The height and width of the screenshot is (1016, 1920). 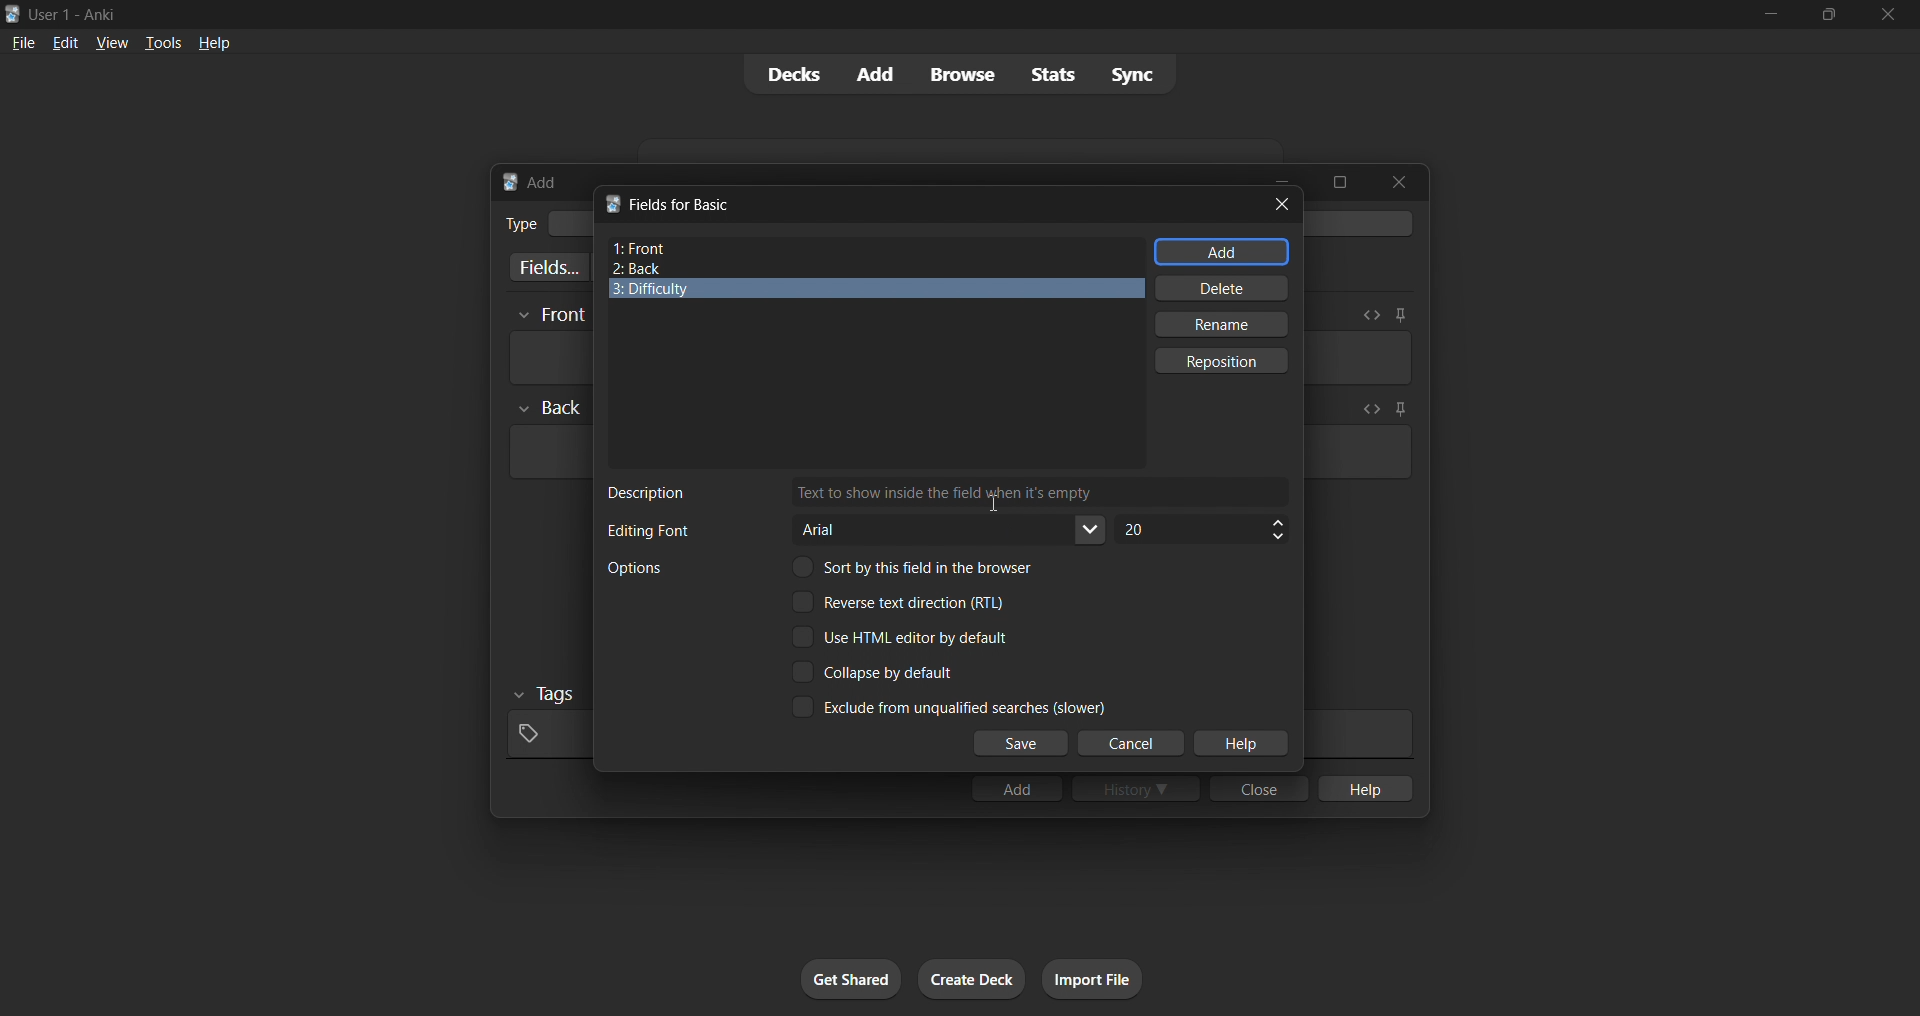 I want to click on difficulty field, so click(x=877, y=289).